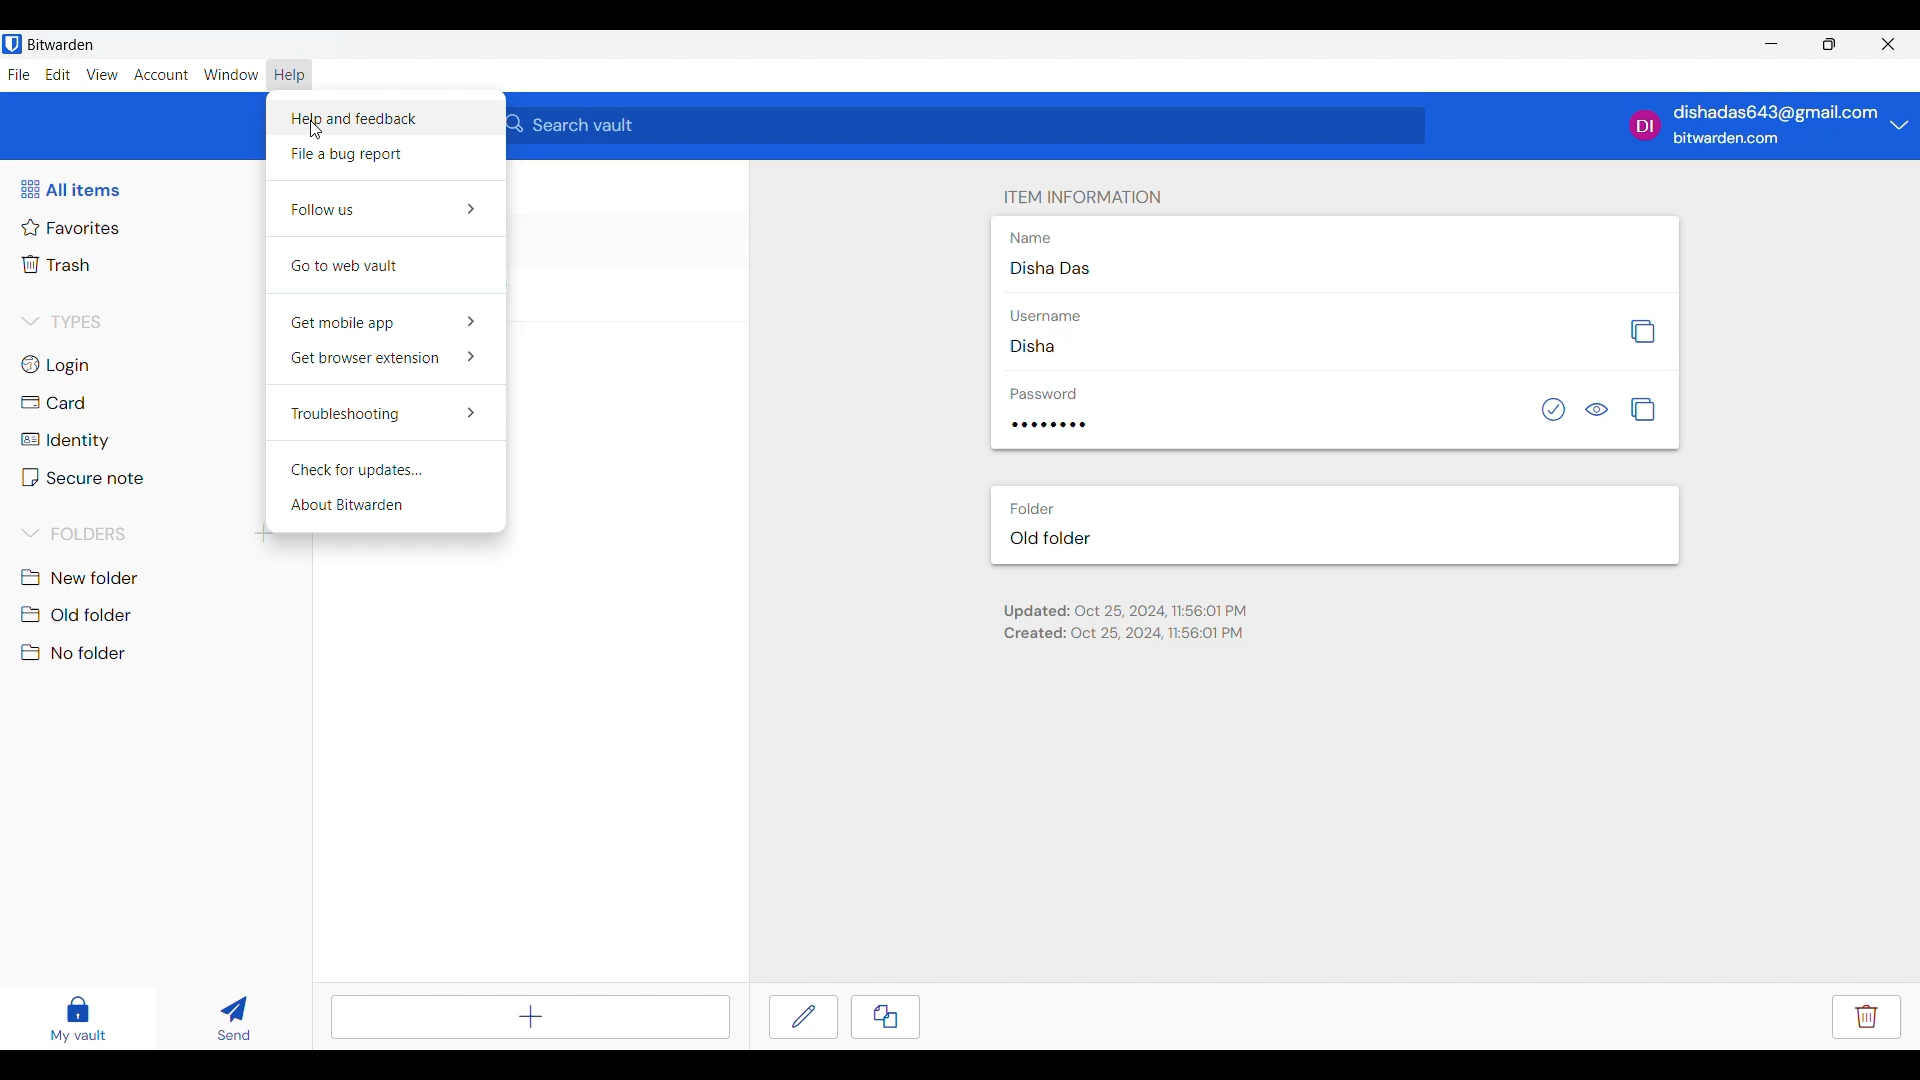 The width and height of the screenshot is (1920, 1080). Describe the element at coordinates (803, 1017) in the screenshot. I see `Edit ` at that location.